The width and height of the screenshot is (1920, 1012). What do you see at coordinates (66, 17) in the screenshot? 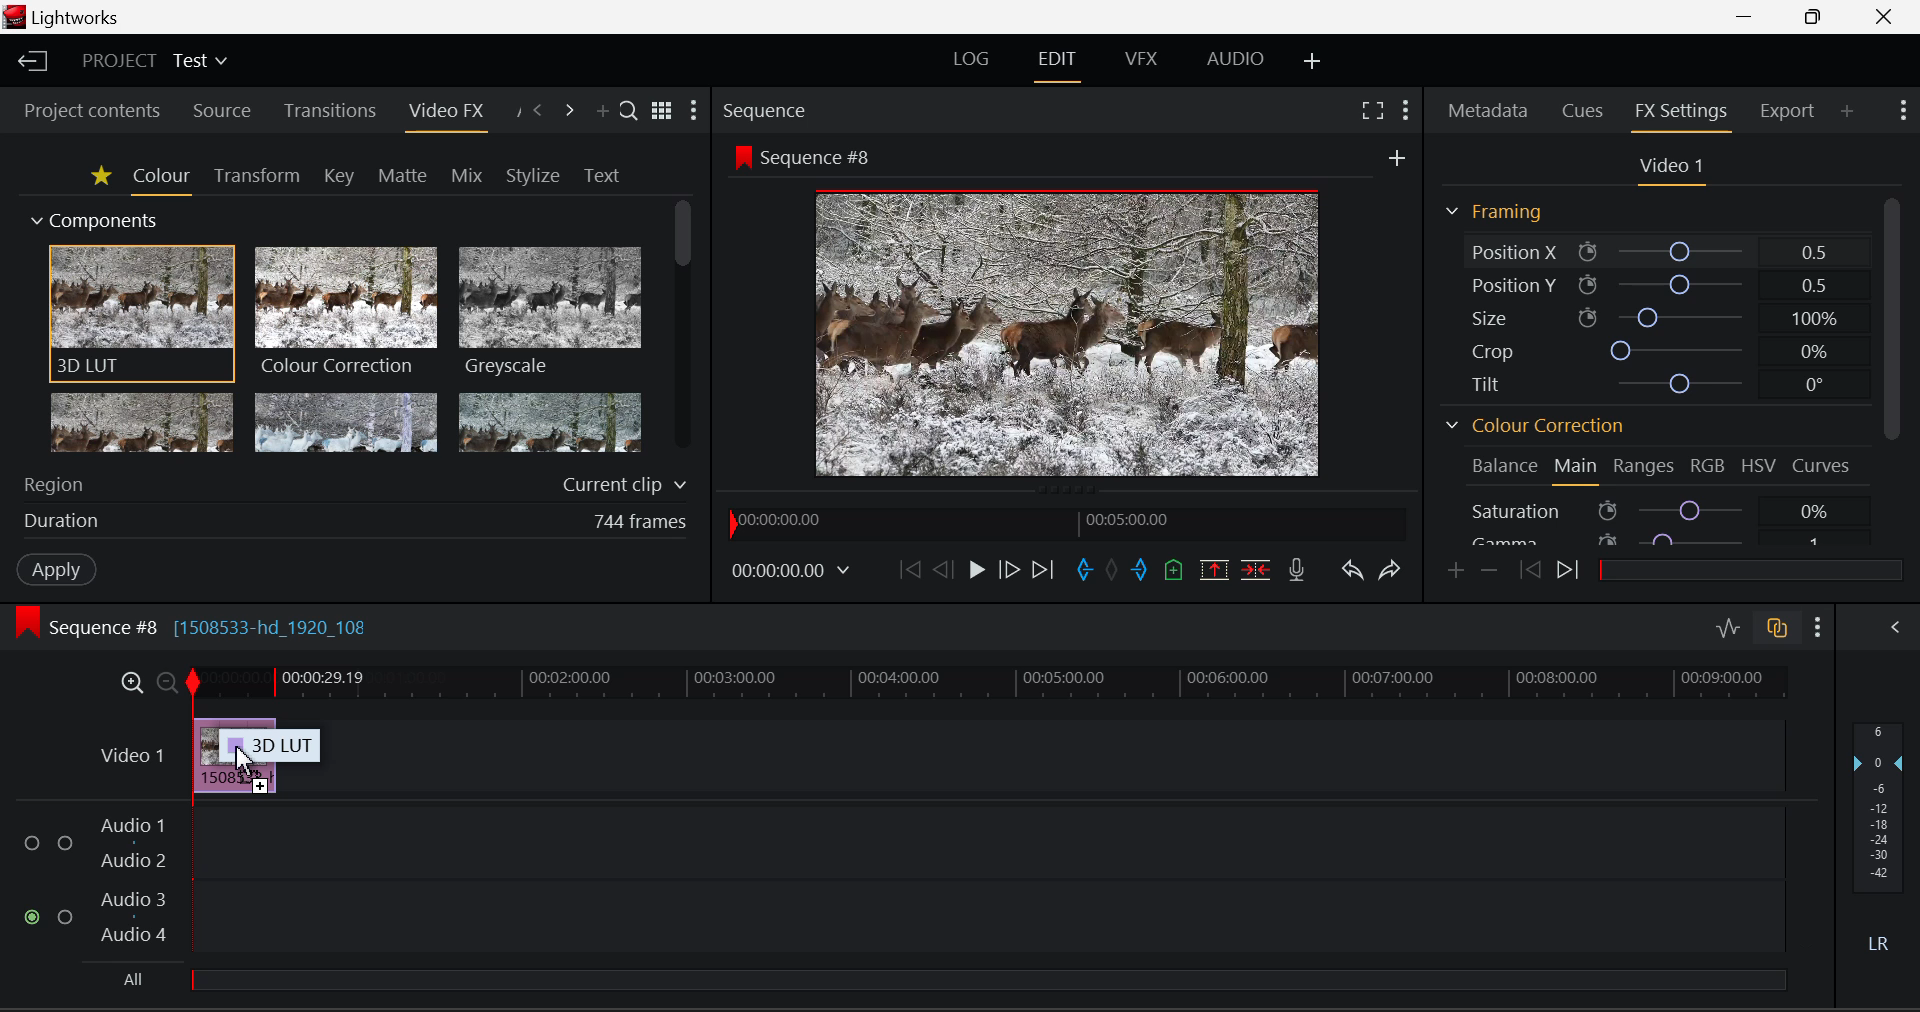
I see `Window Title` at bounding box center [66, 17].